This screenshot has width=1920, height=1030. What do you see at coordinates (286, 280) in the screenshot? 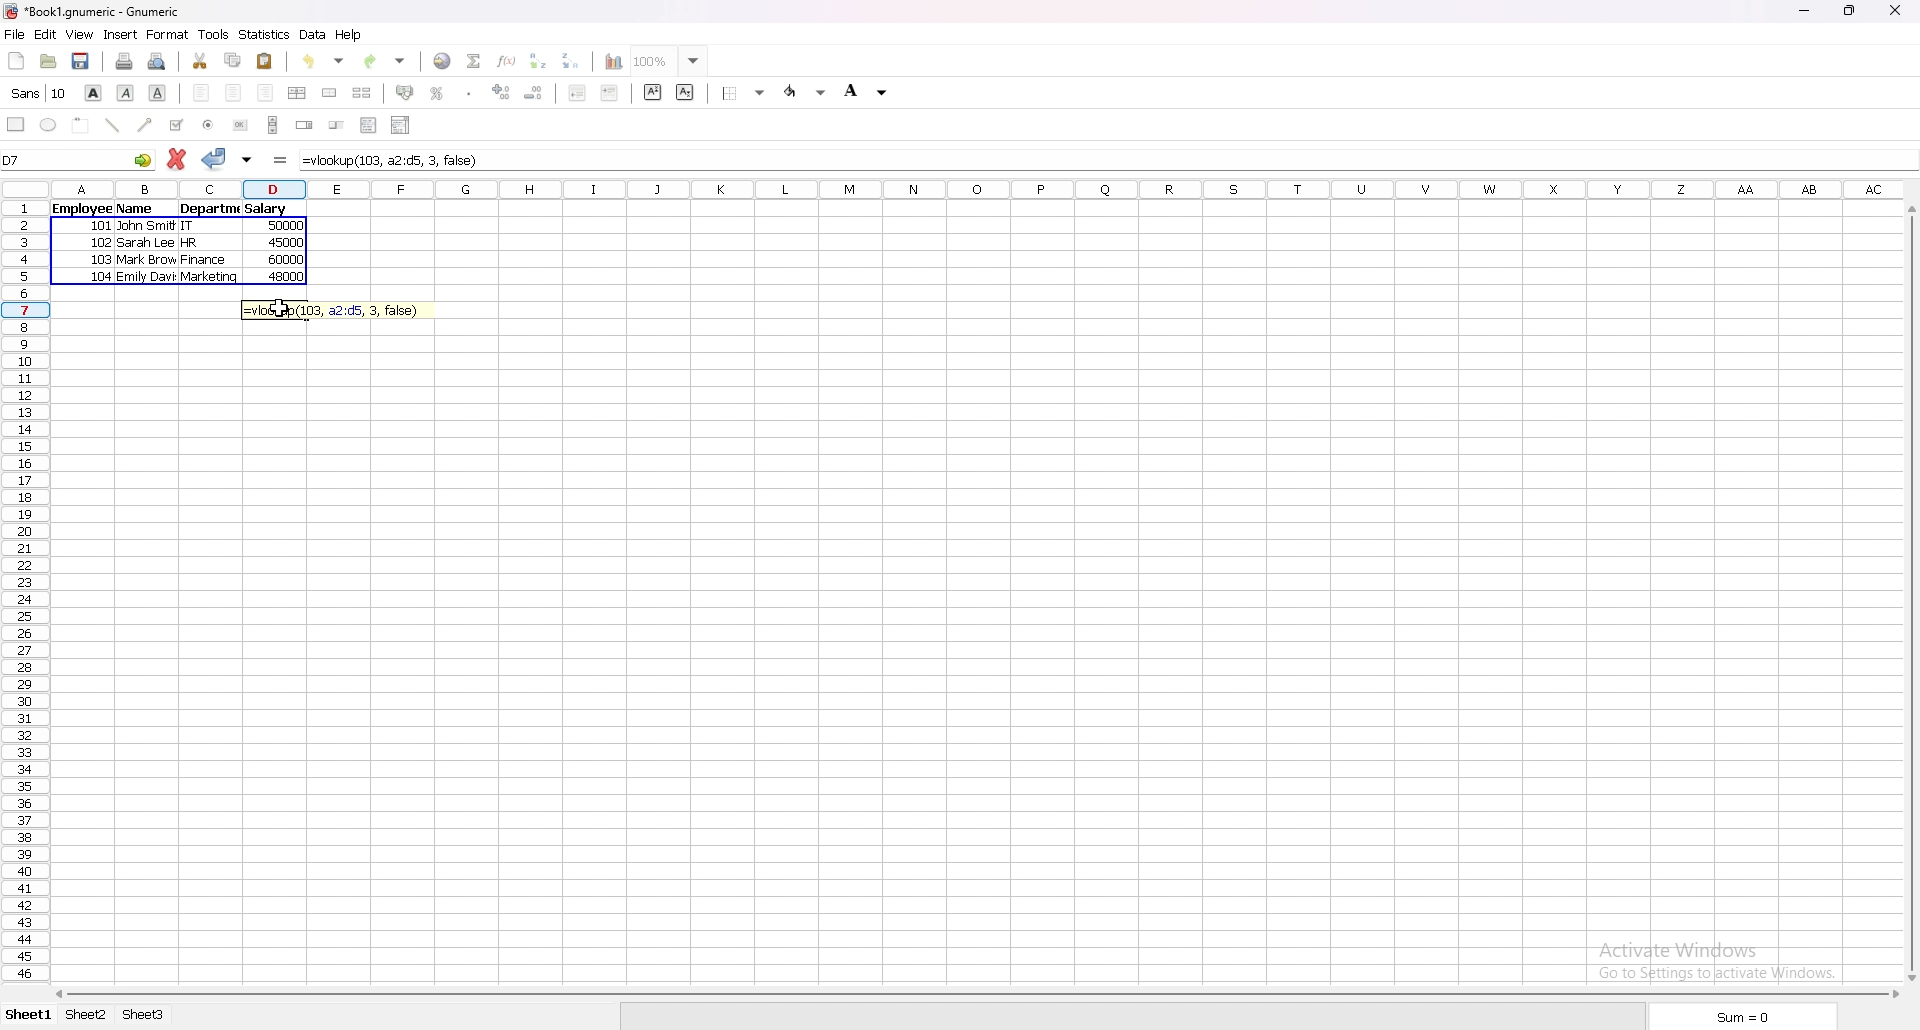
I see `48000` at bounding box center [286, 280].